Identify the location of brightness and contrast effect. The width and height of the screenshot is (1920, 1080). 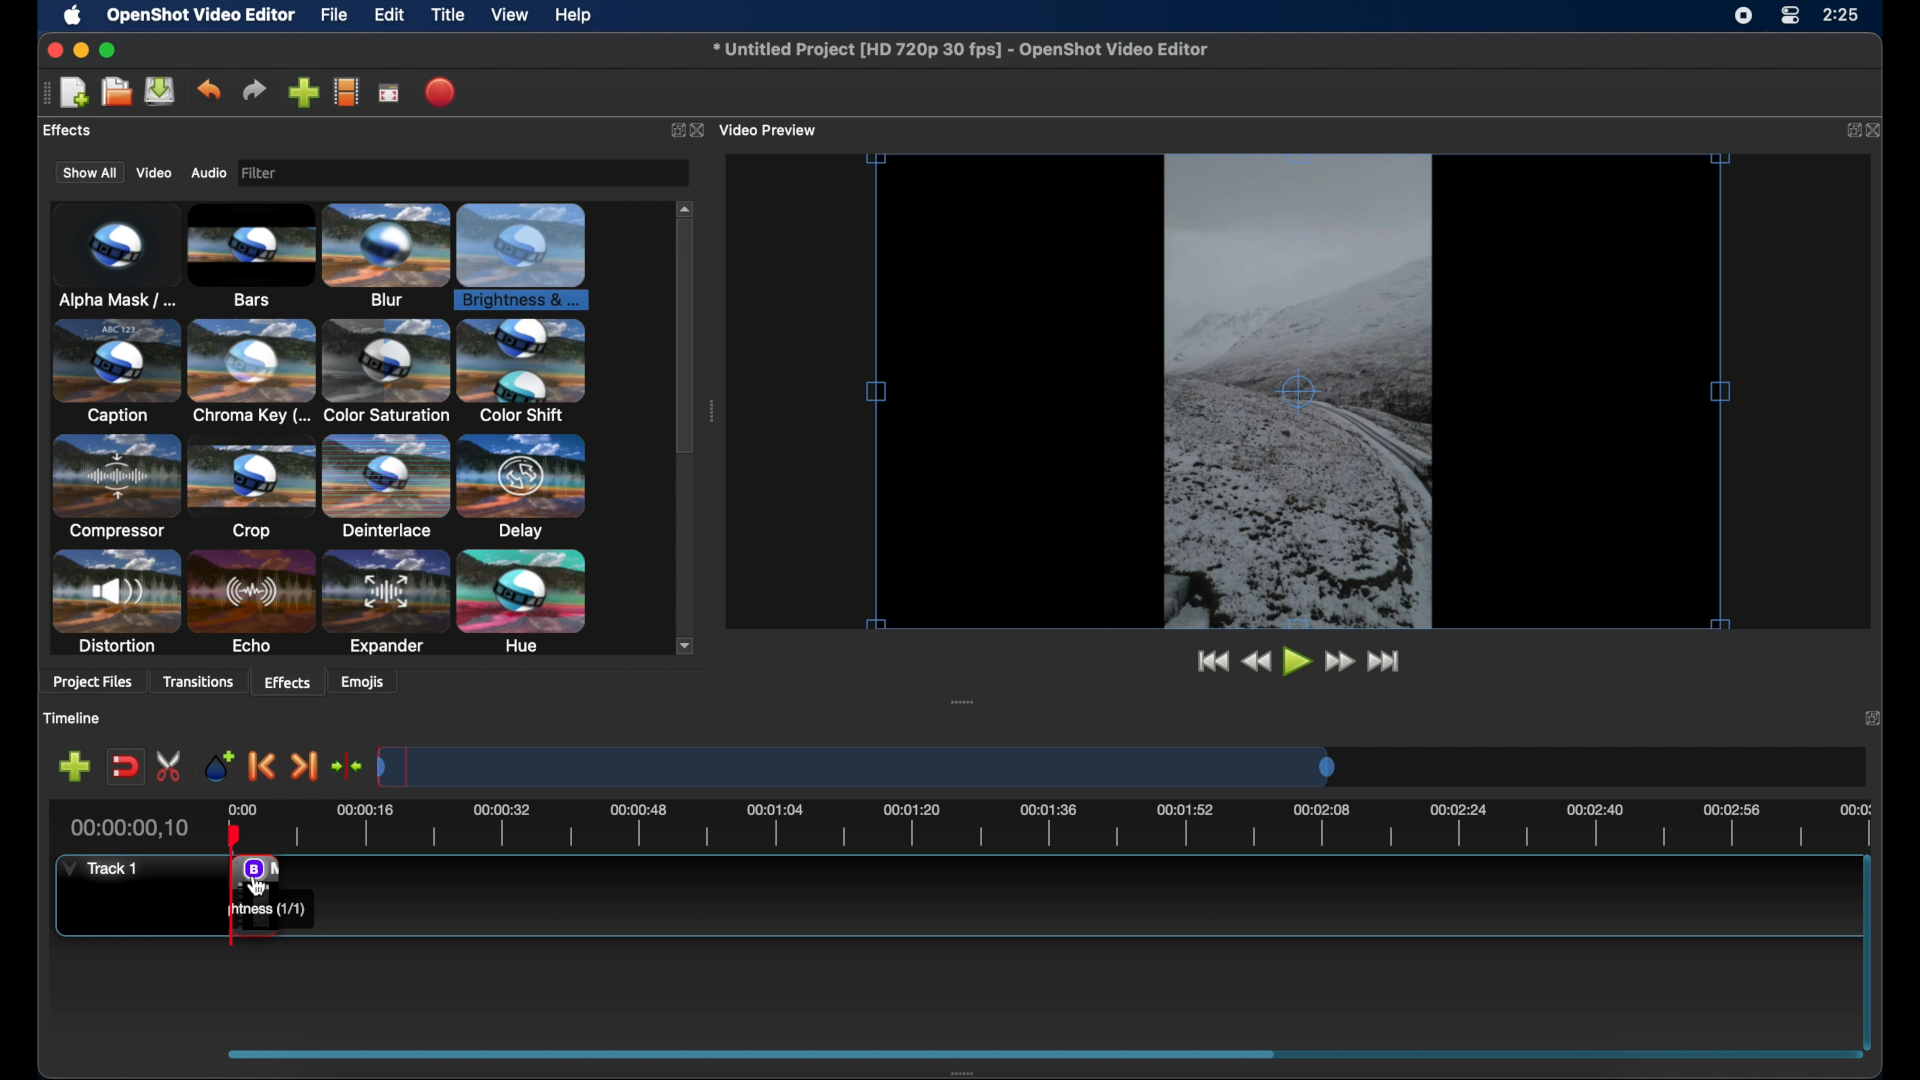
(252, 867).